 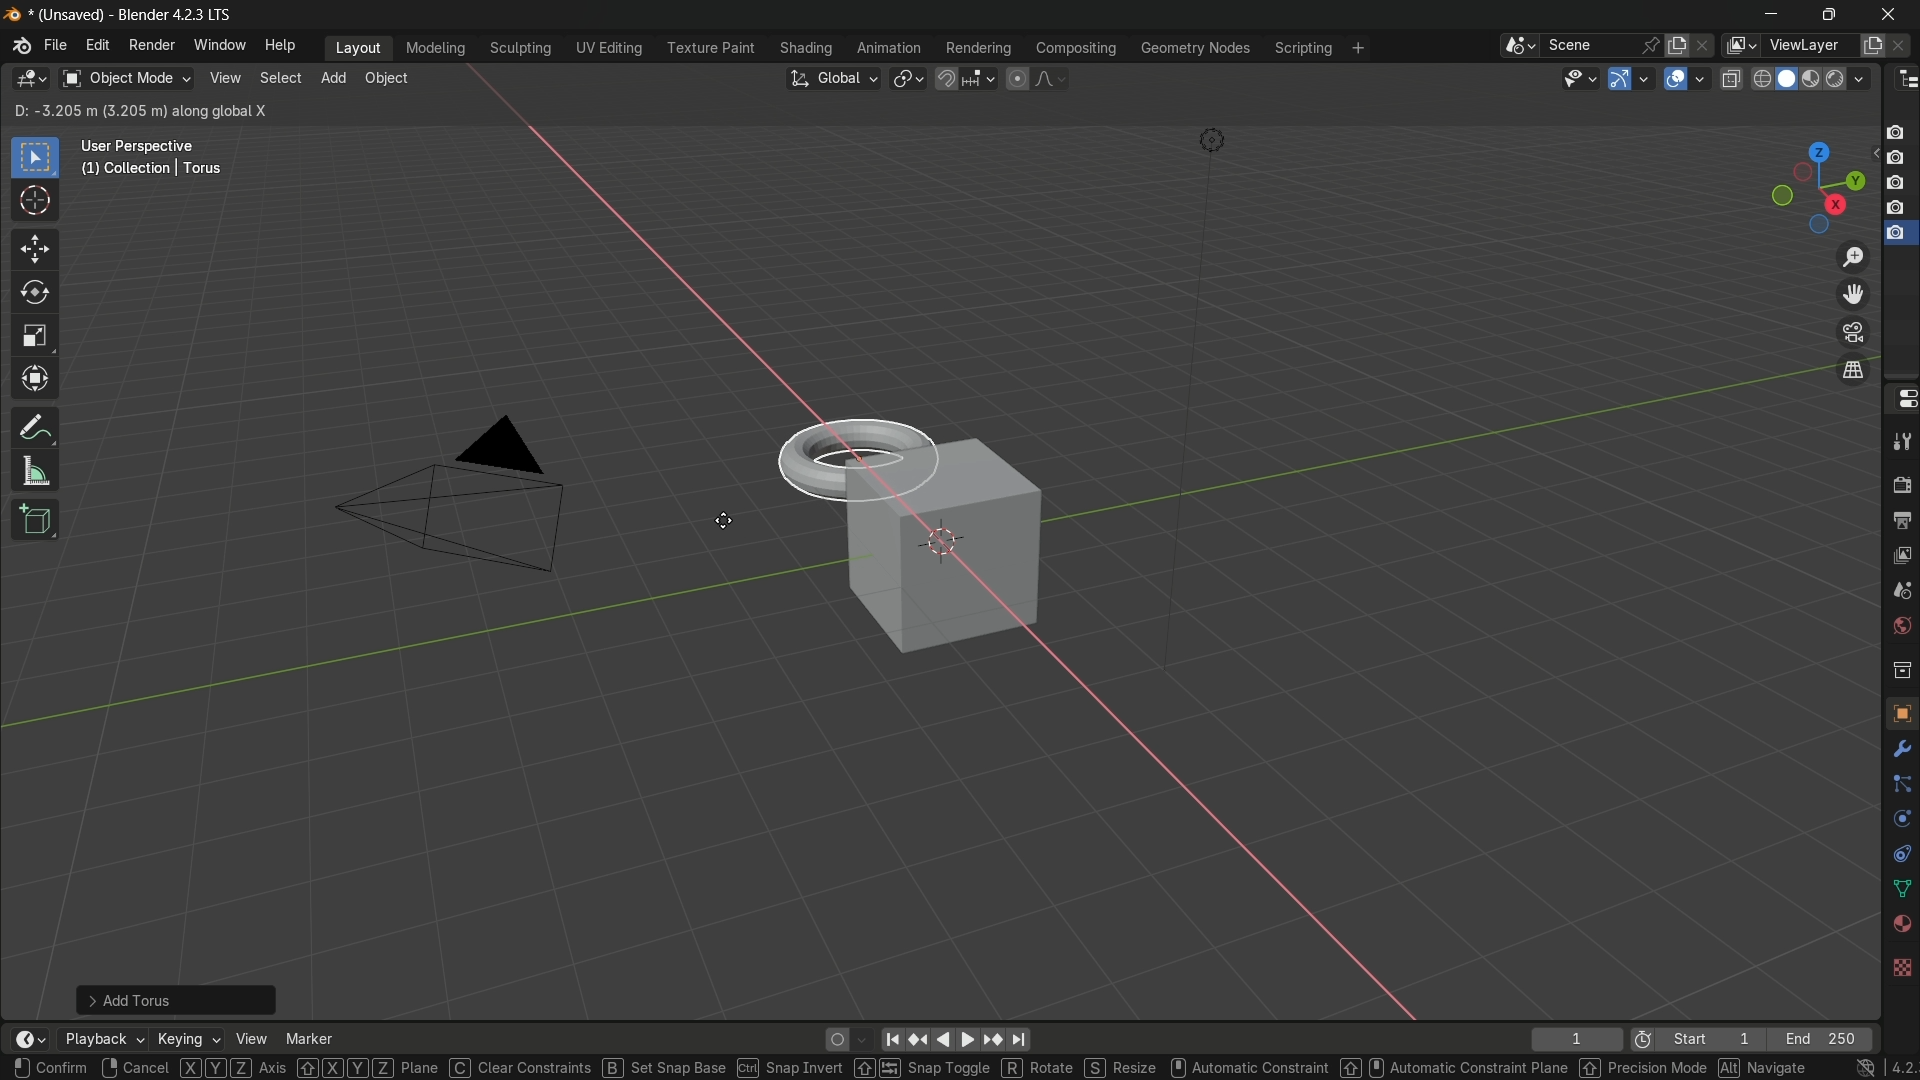 I want to click on icon, so click(x=1643, y=1042).